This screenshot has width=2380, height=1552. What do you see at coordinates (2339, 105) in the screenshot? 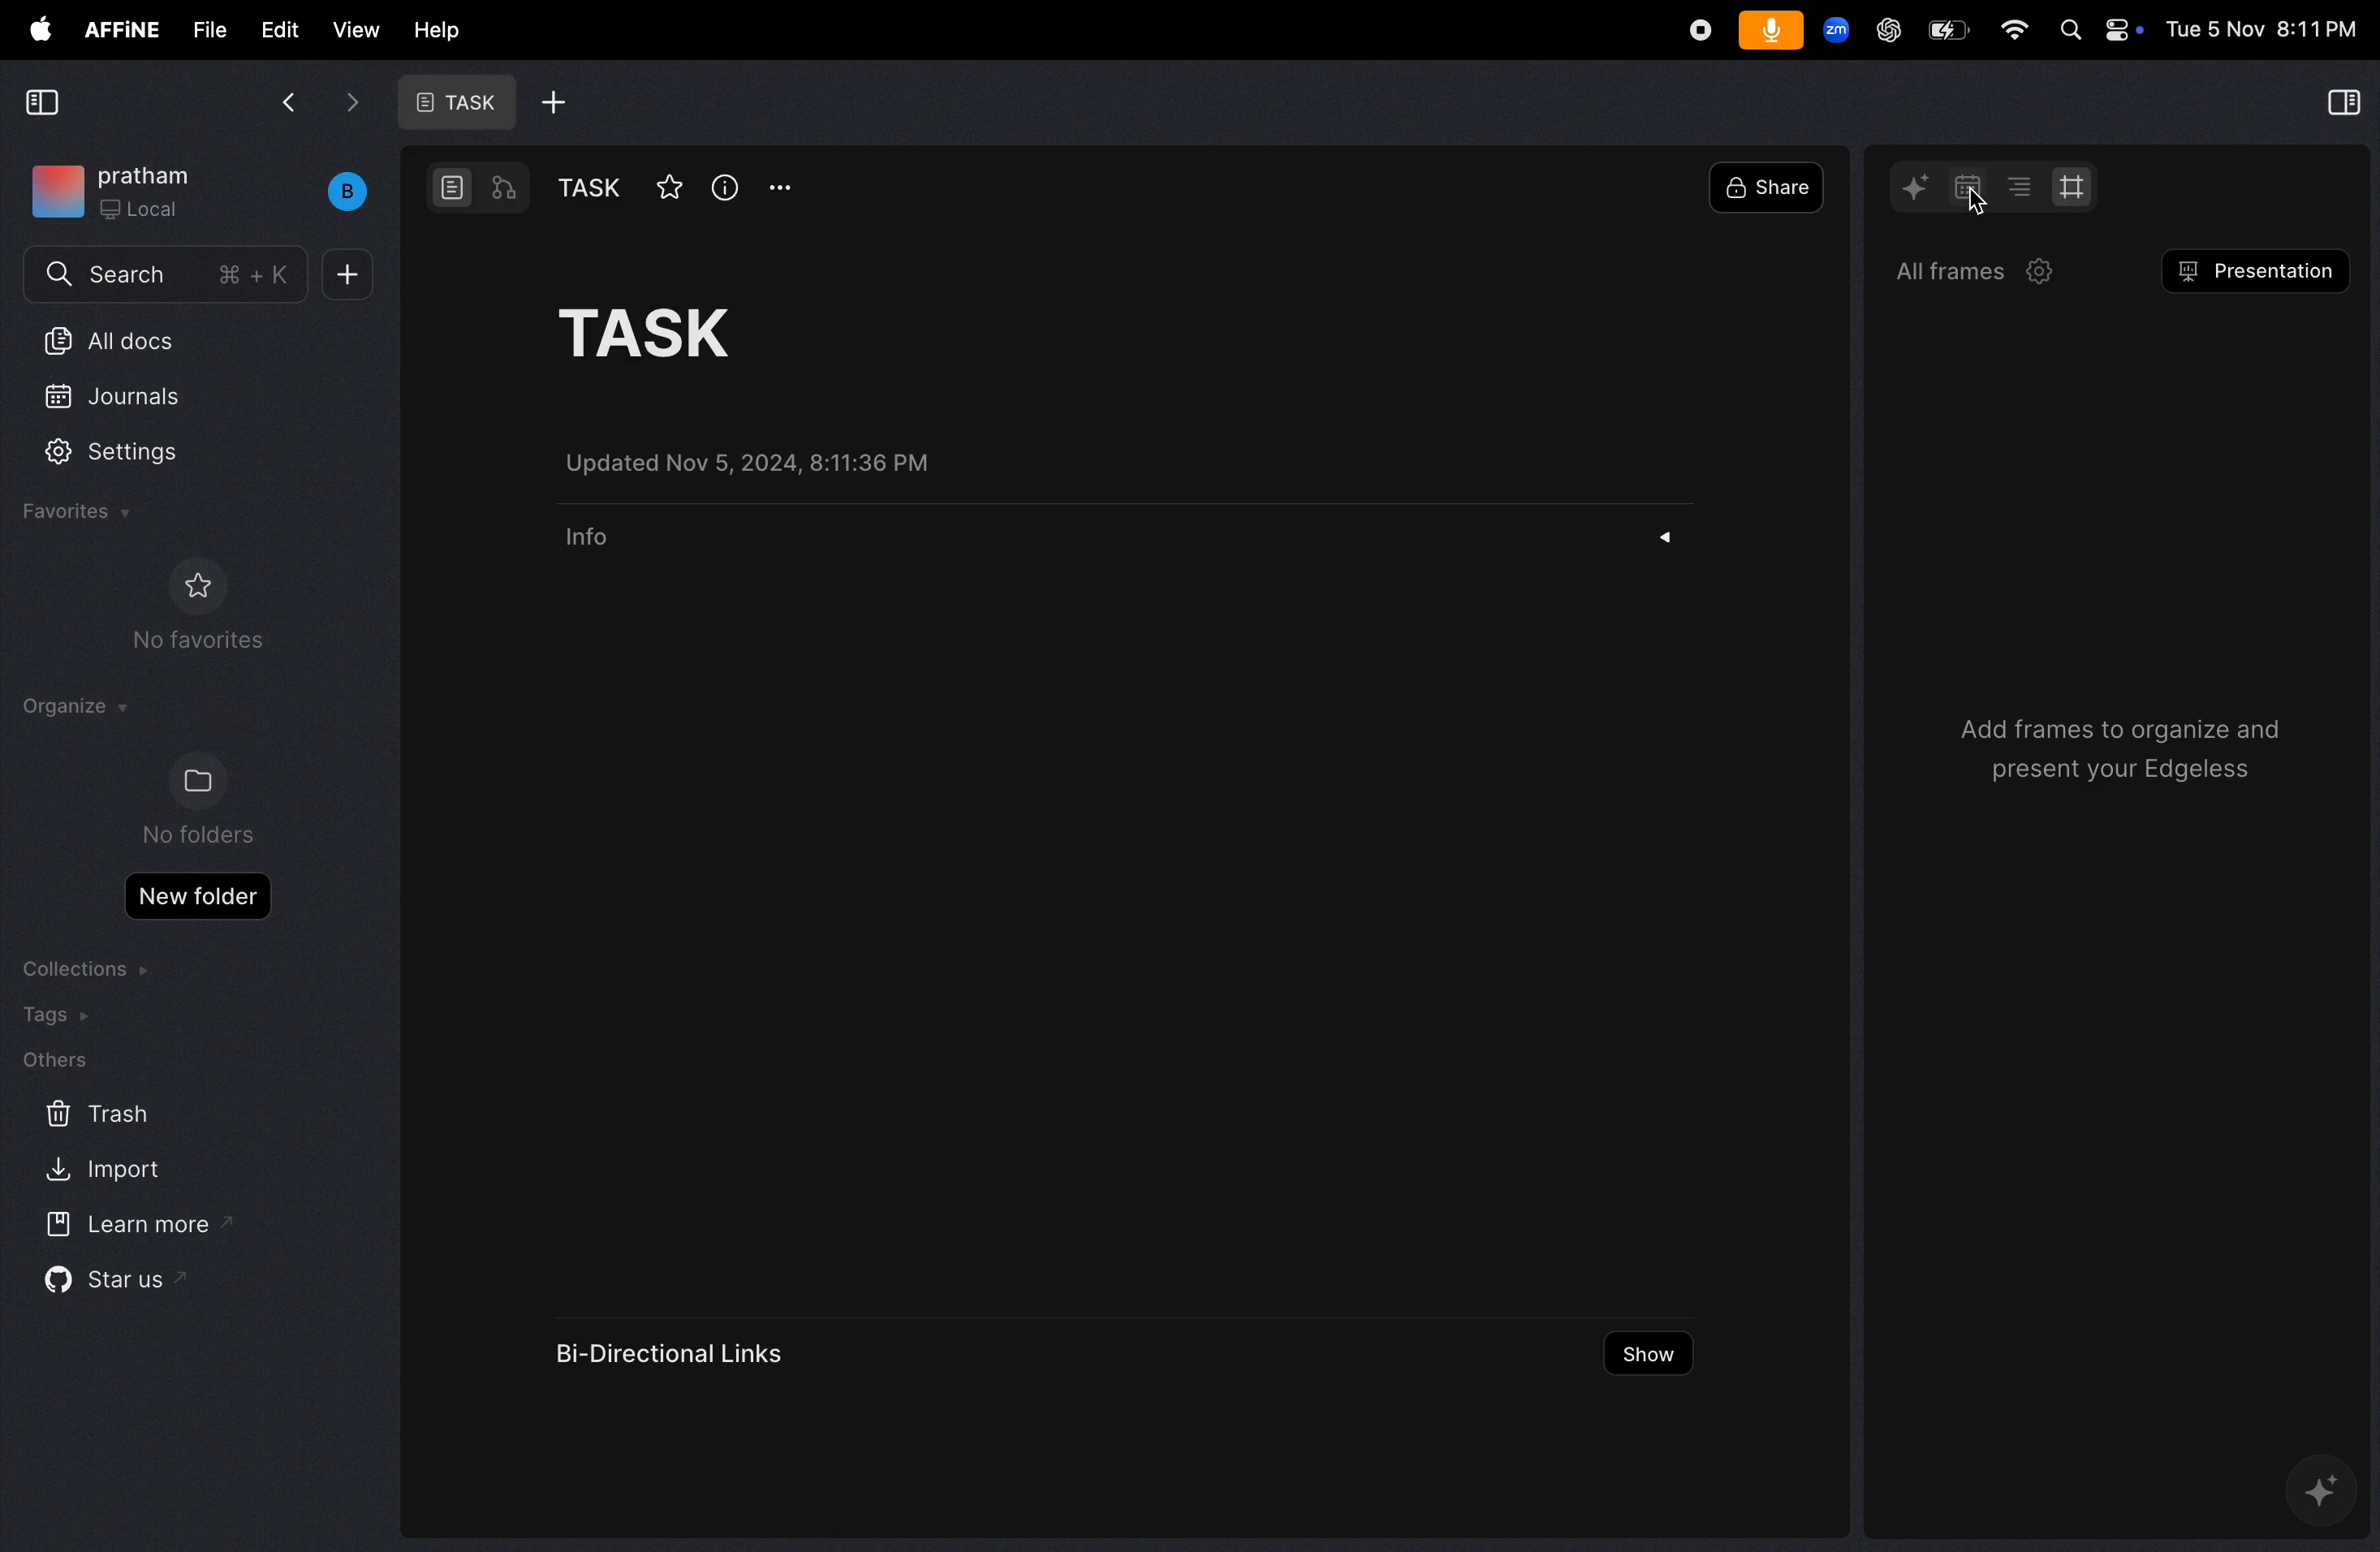
I see `side bar` at bounding box center [2339, 105].